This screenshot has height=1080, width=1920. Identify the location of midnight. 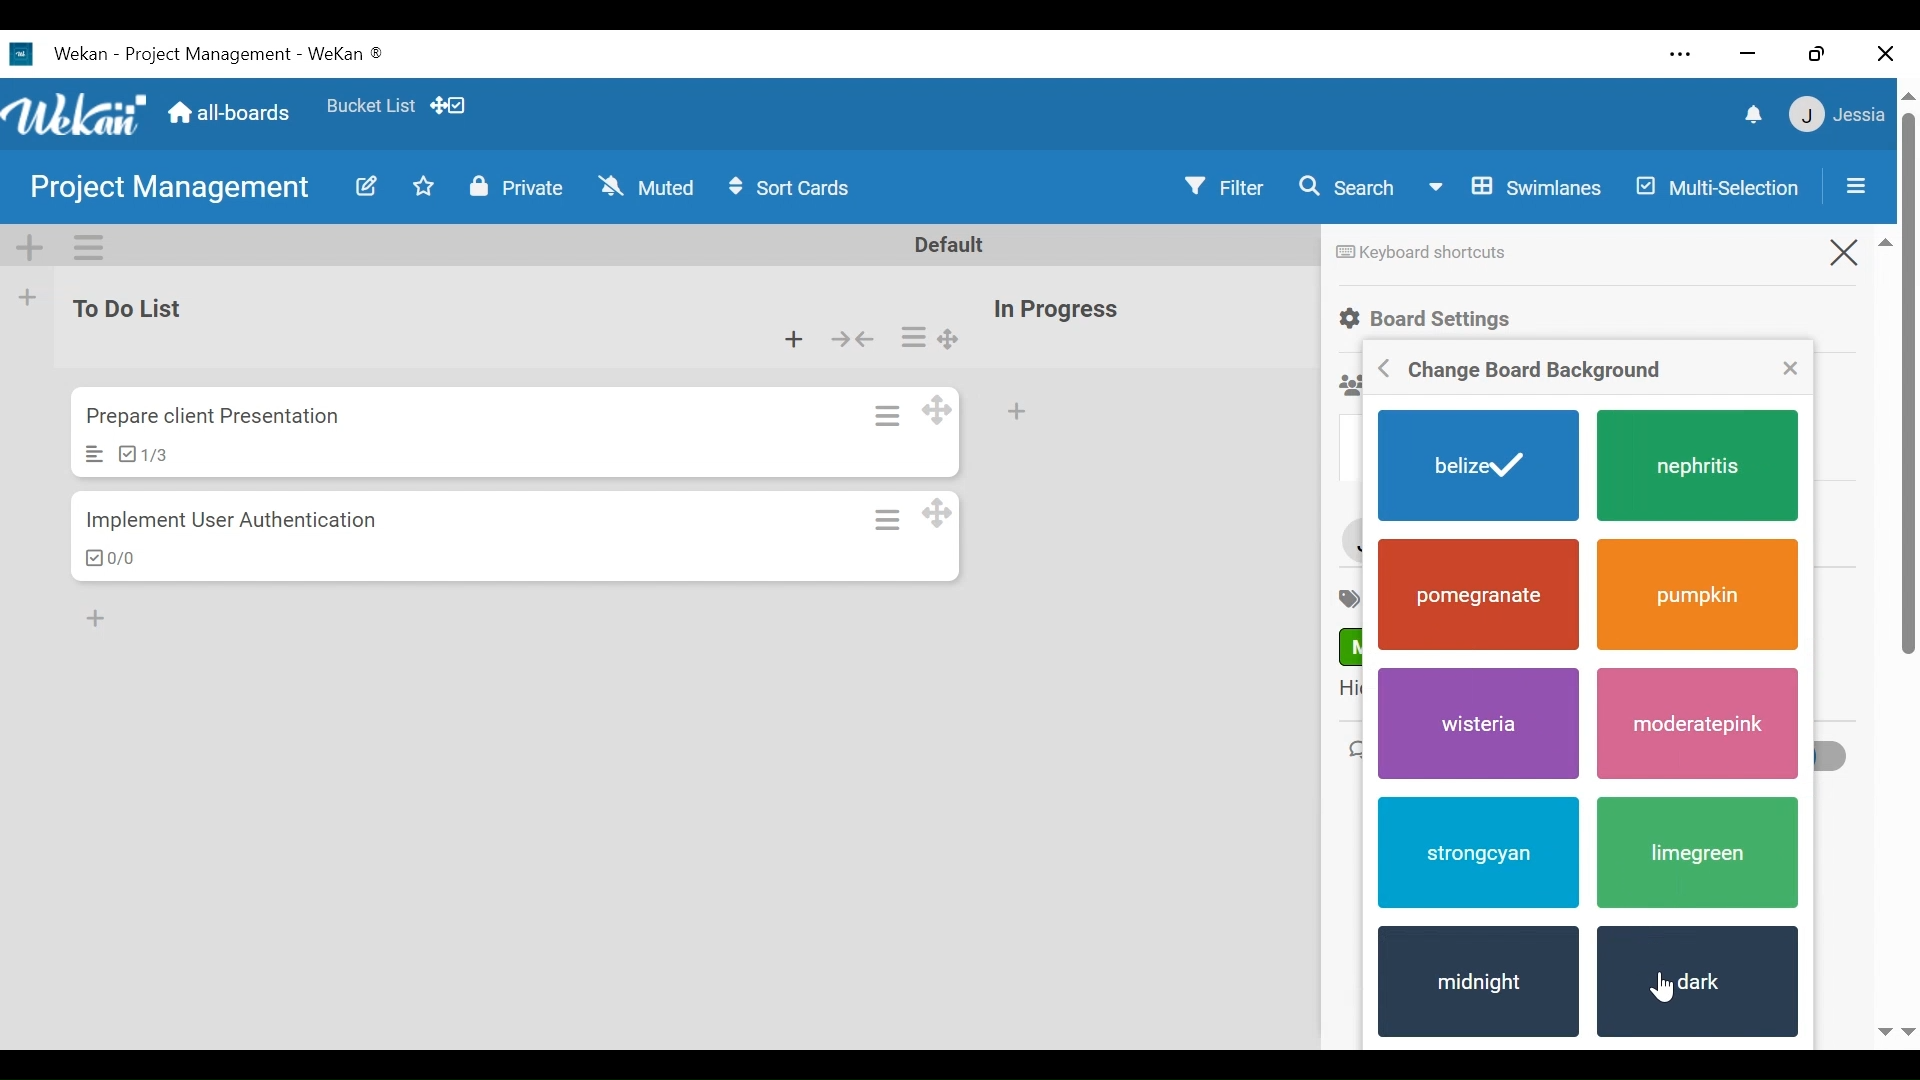
(1477, 984).